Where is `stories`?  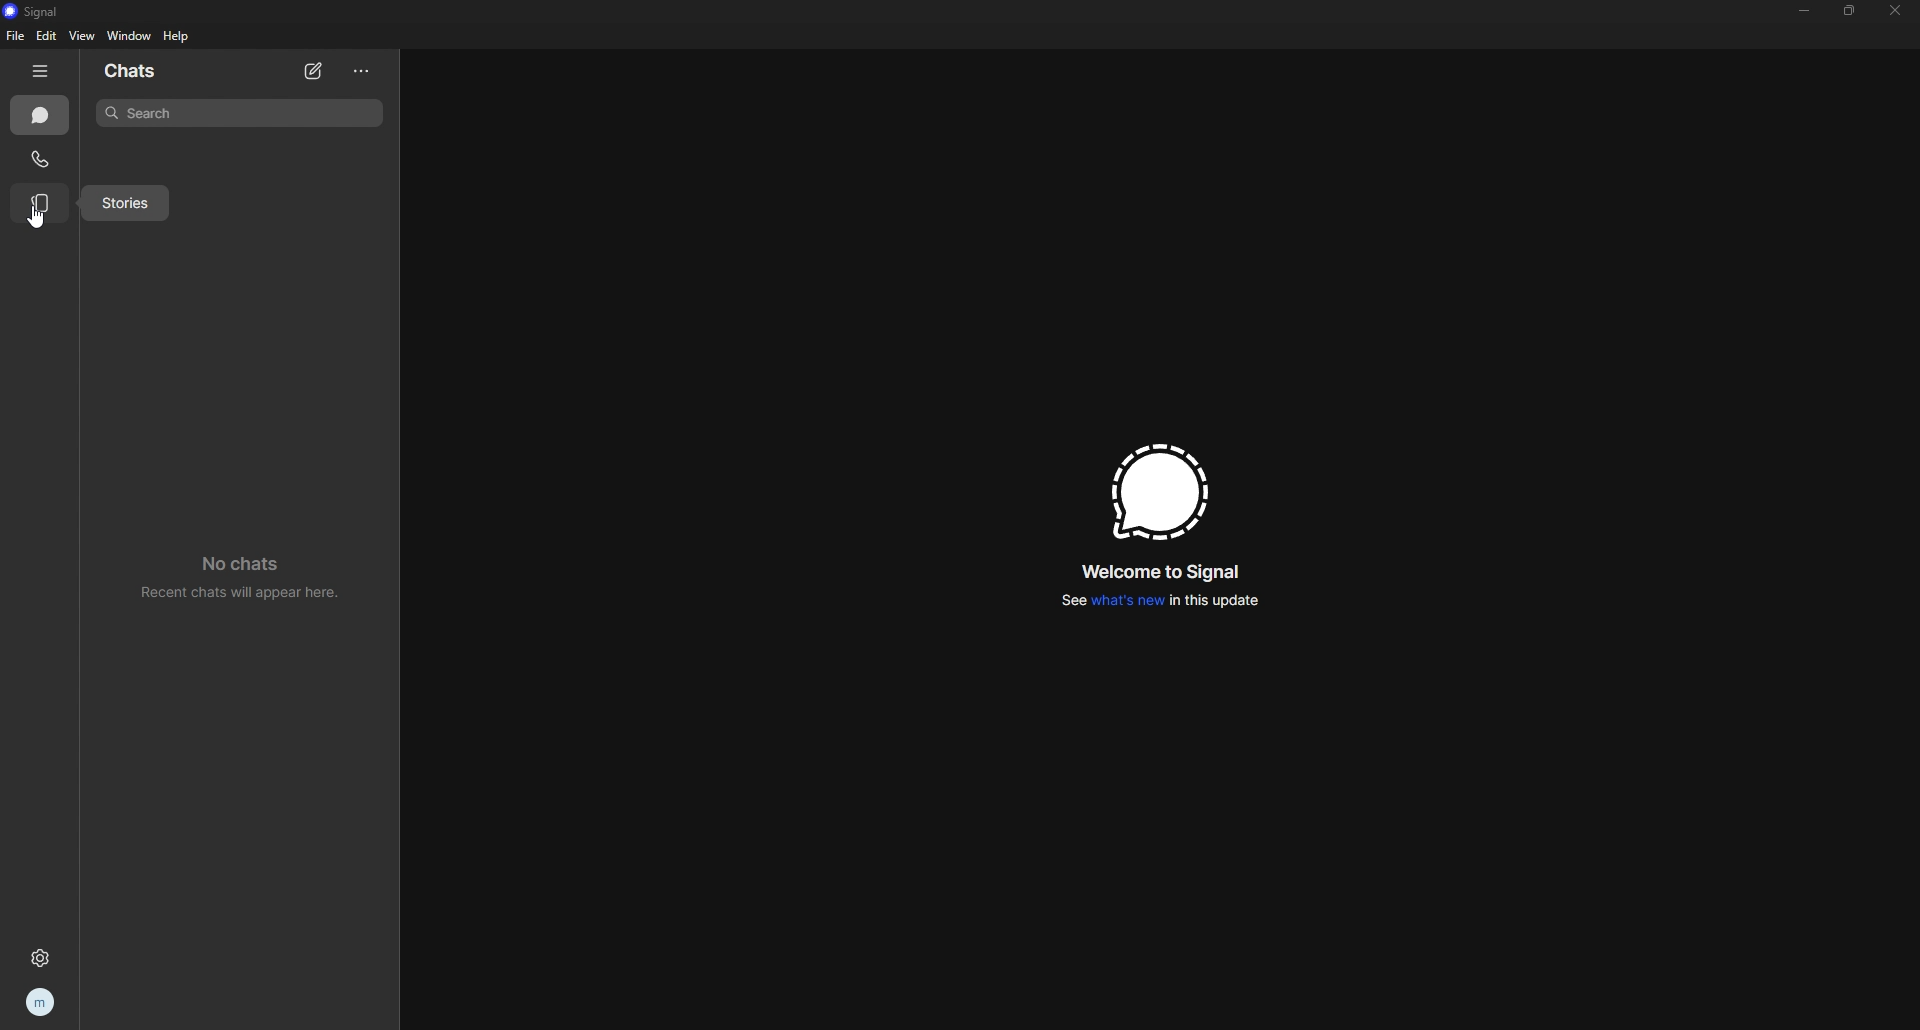
stories is located at coordinates (123, 202).